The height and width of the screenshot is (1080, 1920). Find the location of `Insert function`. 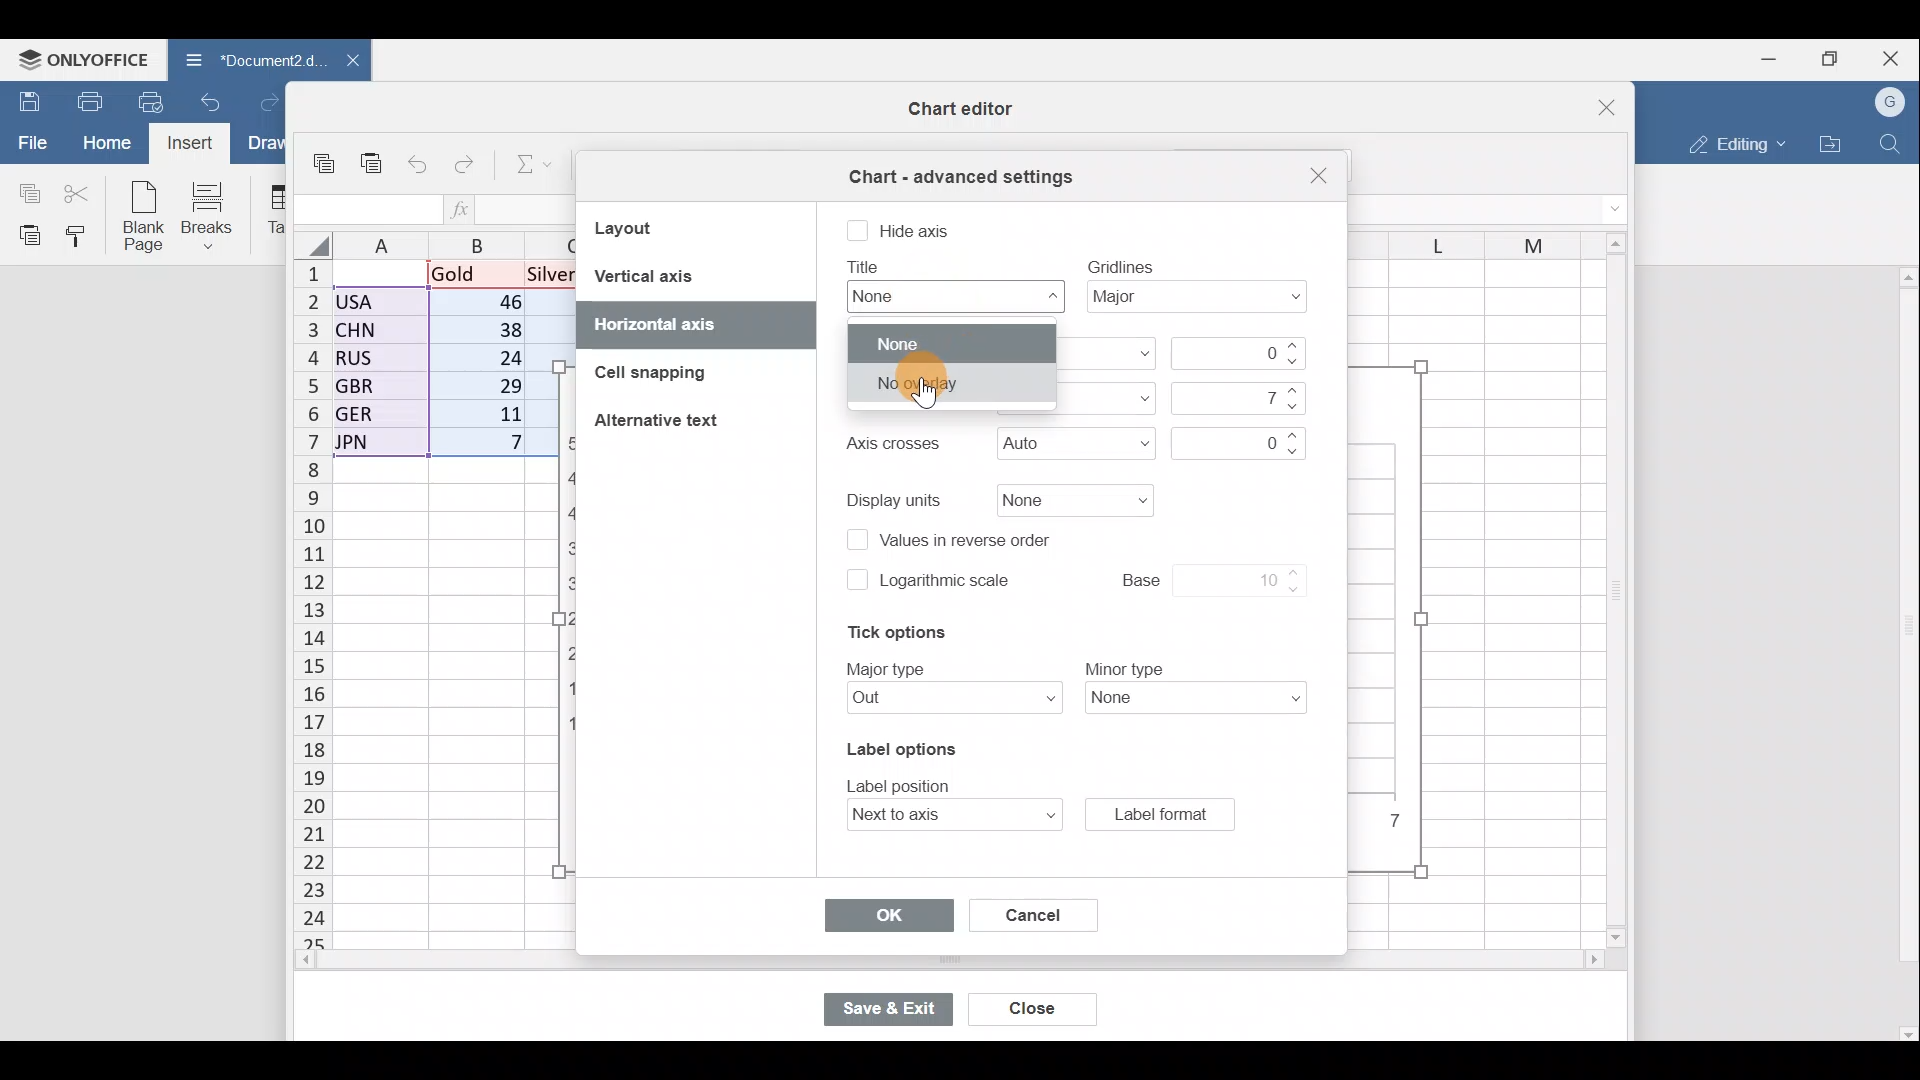

Insert function is located at coordinates (462, 209).